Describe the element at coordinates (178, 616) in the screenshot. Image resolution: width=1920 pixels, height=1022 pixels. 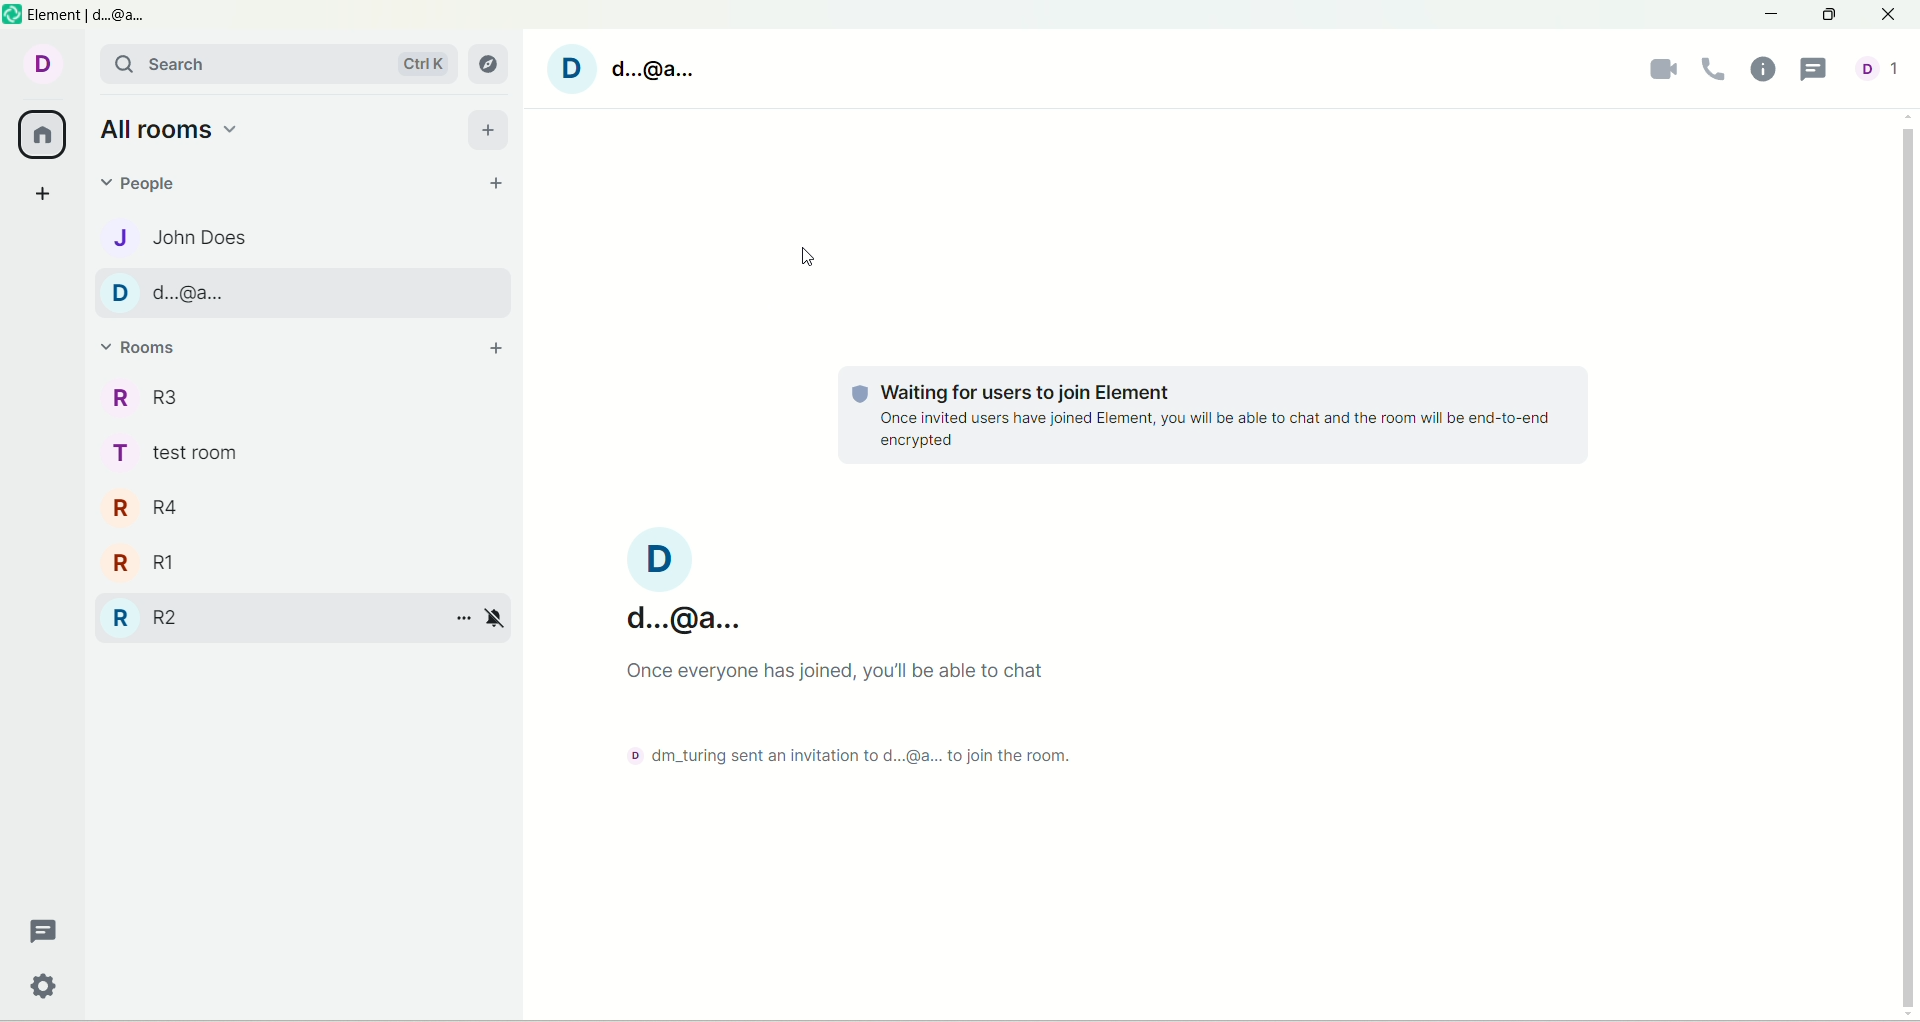
I see `room 1` at that location.